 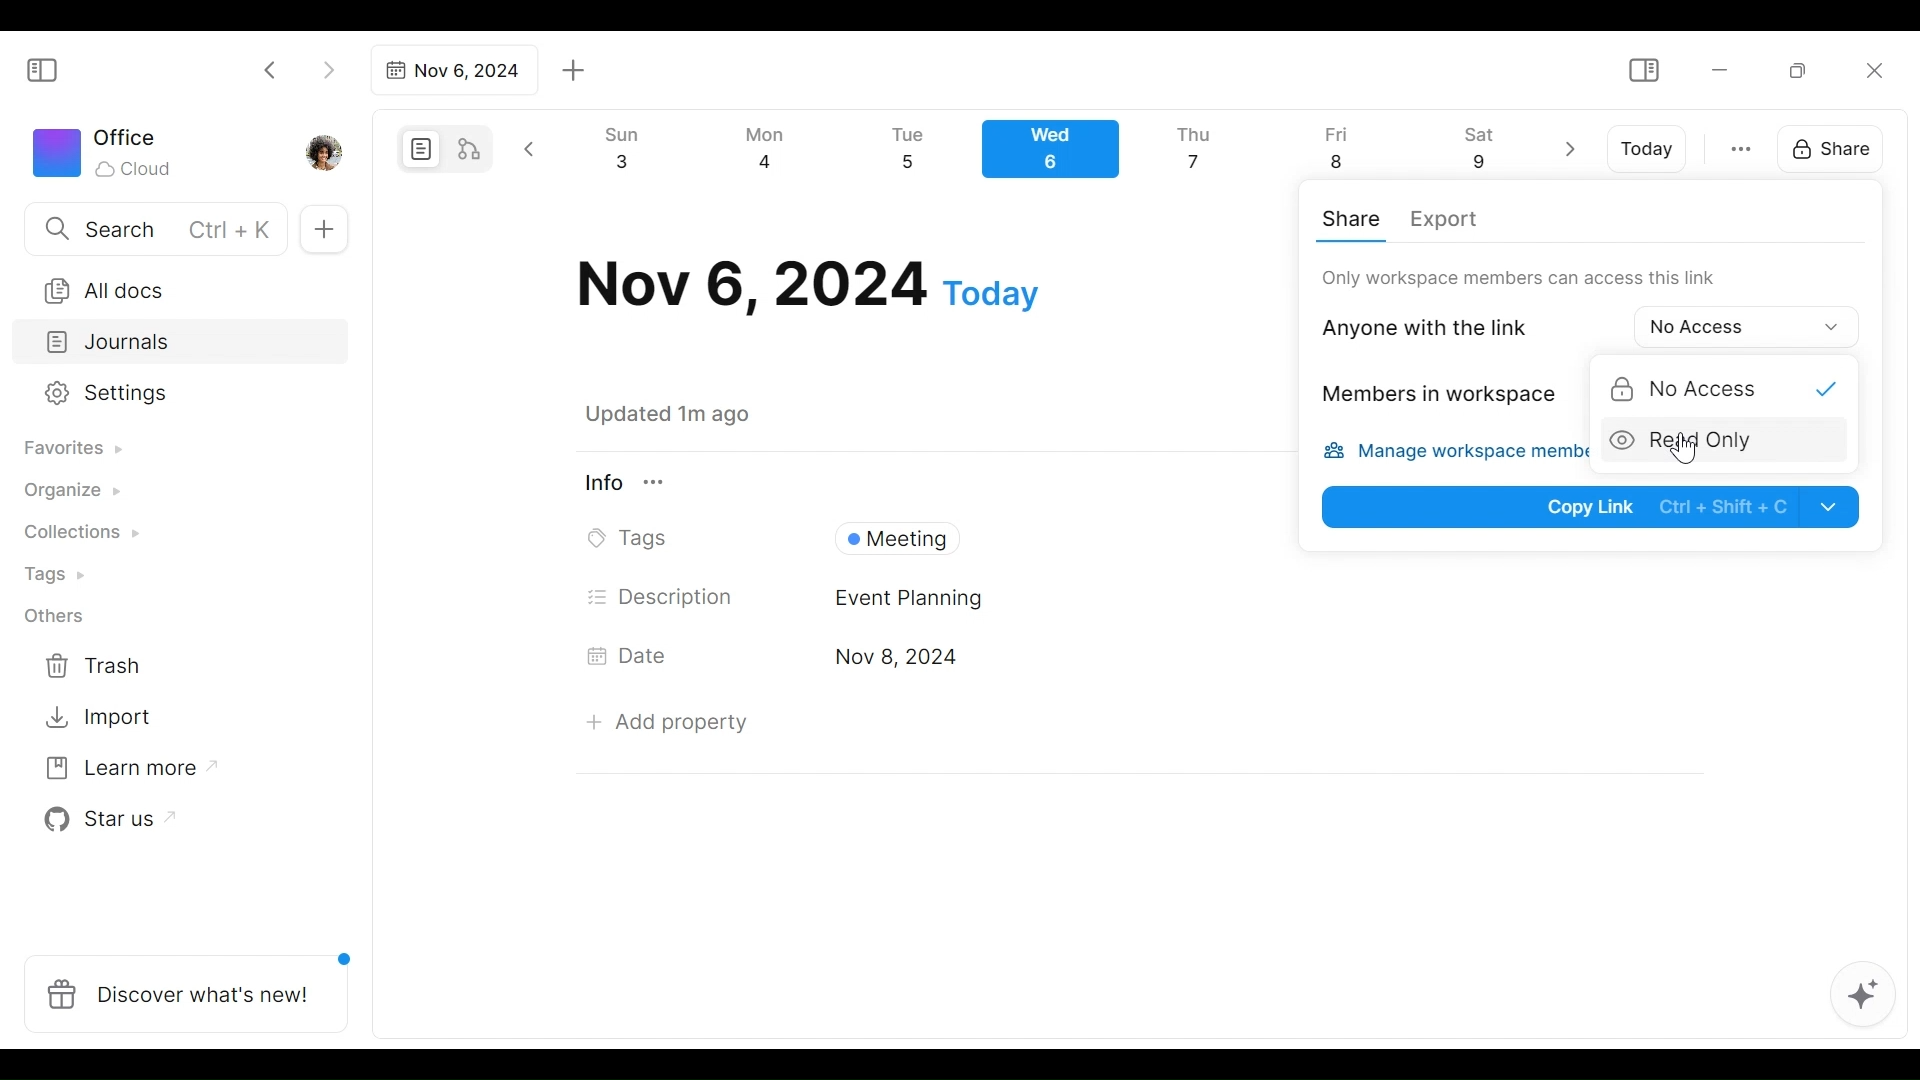 I want to click on vertical scrollbar, so click(x=1901, y=568).